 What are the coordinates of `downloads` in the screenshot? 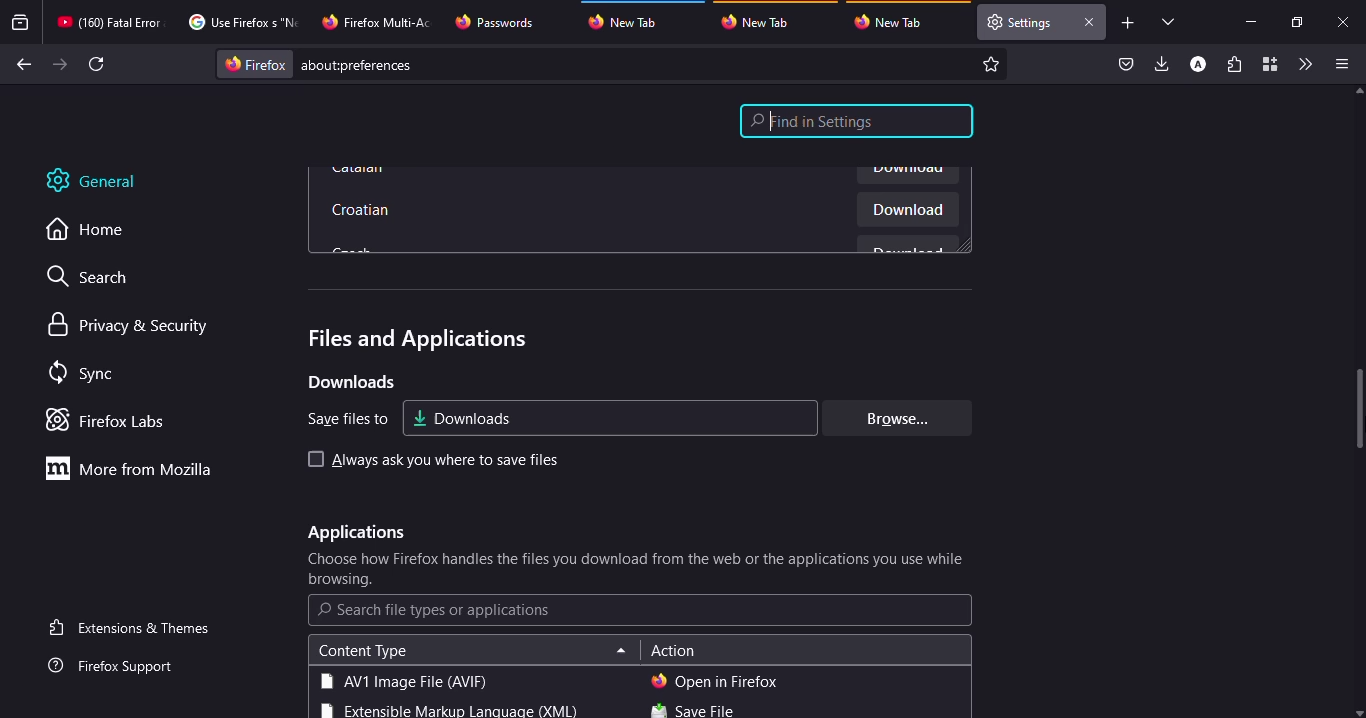 It's located at (1163, 63).